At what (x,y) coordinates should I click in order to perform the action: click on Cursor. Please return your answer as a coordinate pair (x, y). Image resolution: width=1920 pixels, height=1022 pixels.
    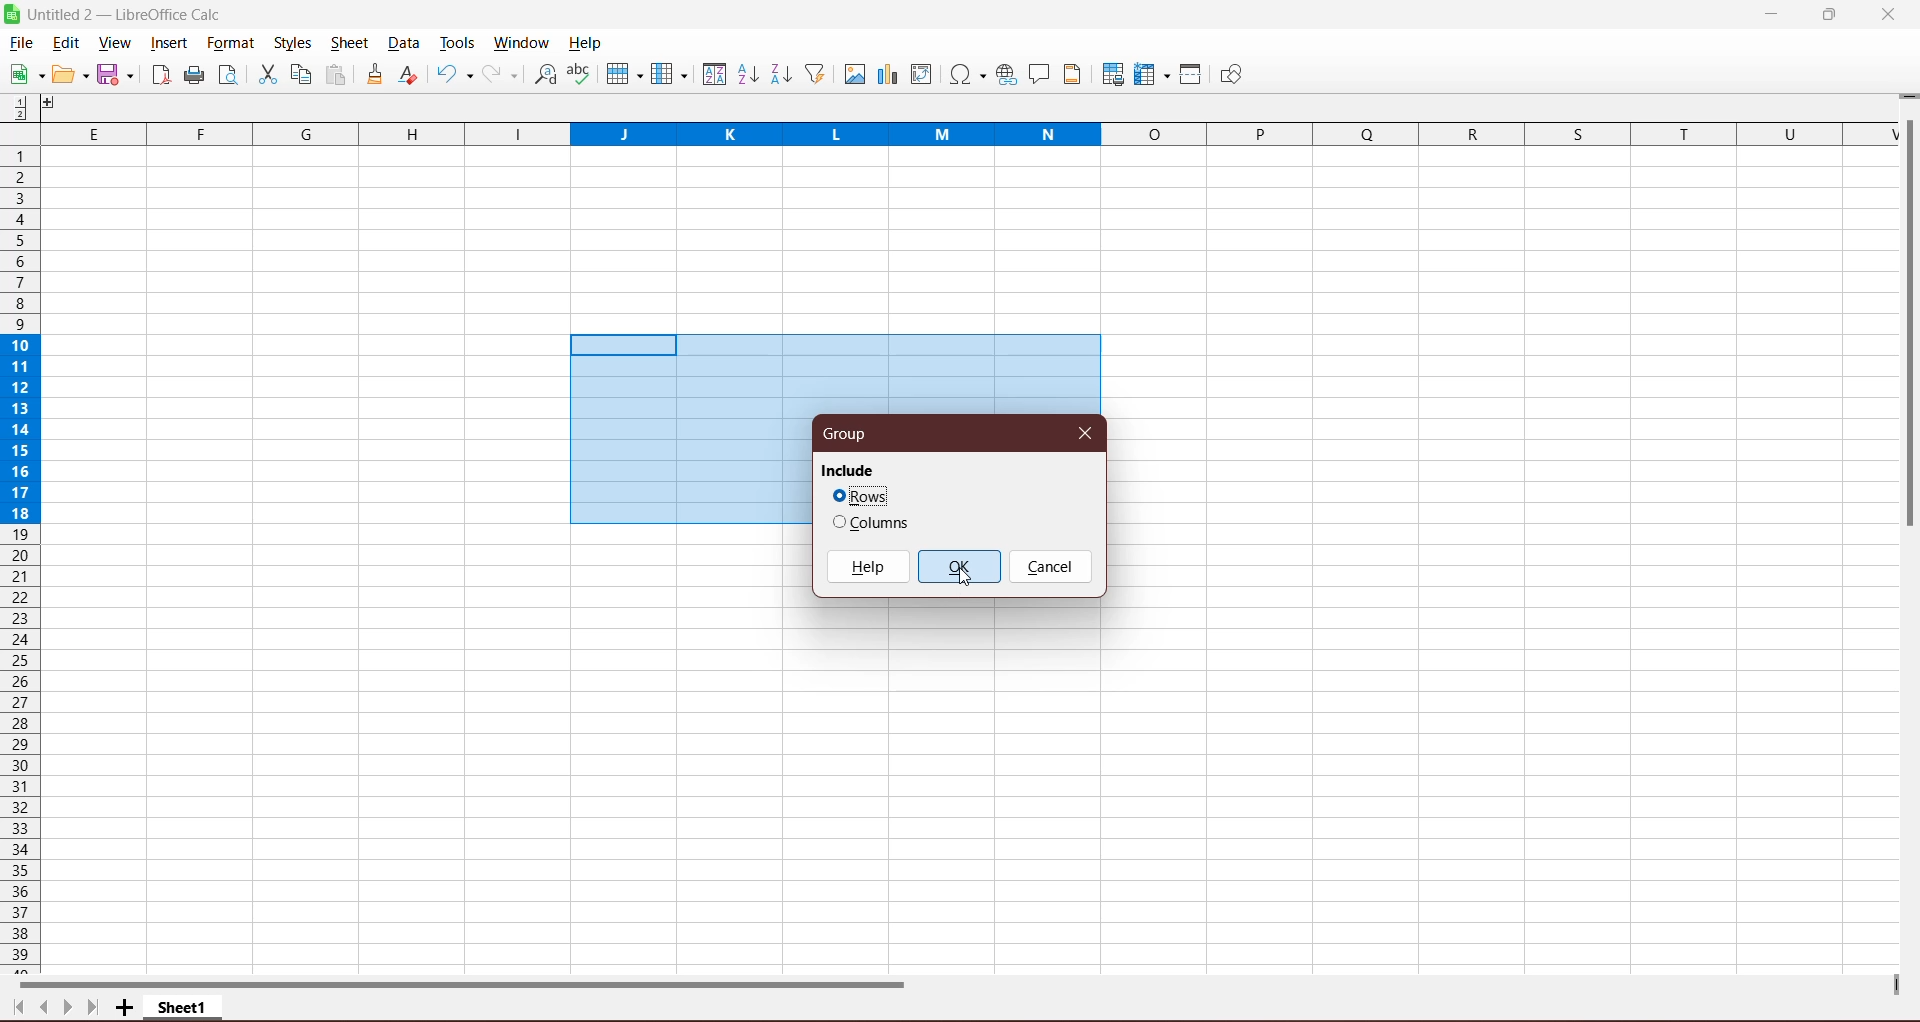
    Looking at the image, I should click on (964, 579).